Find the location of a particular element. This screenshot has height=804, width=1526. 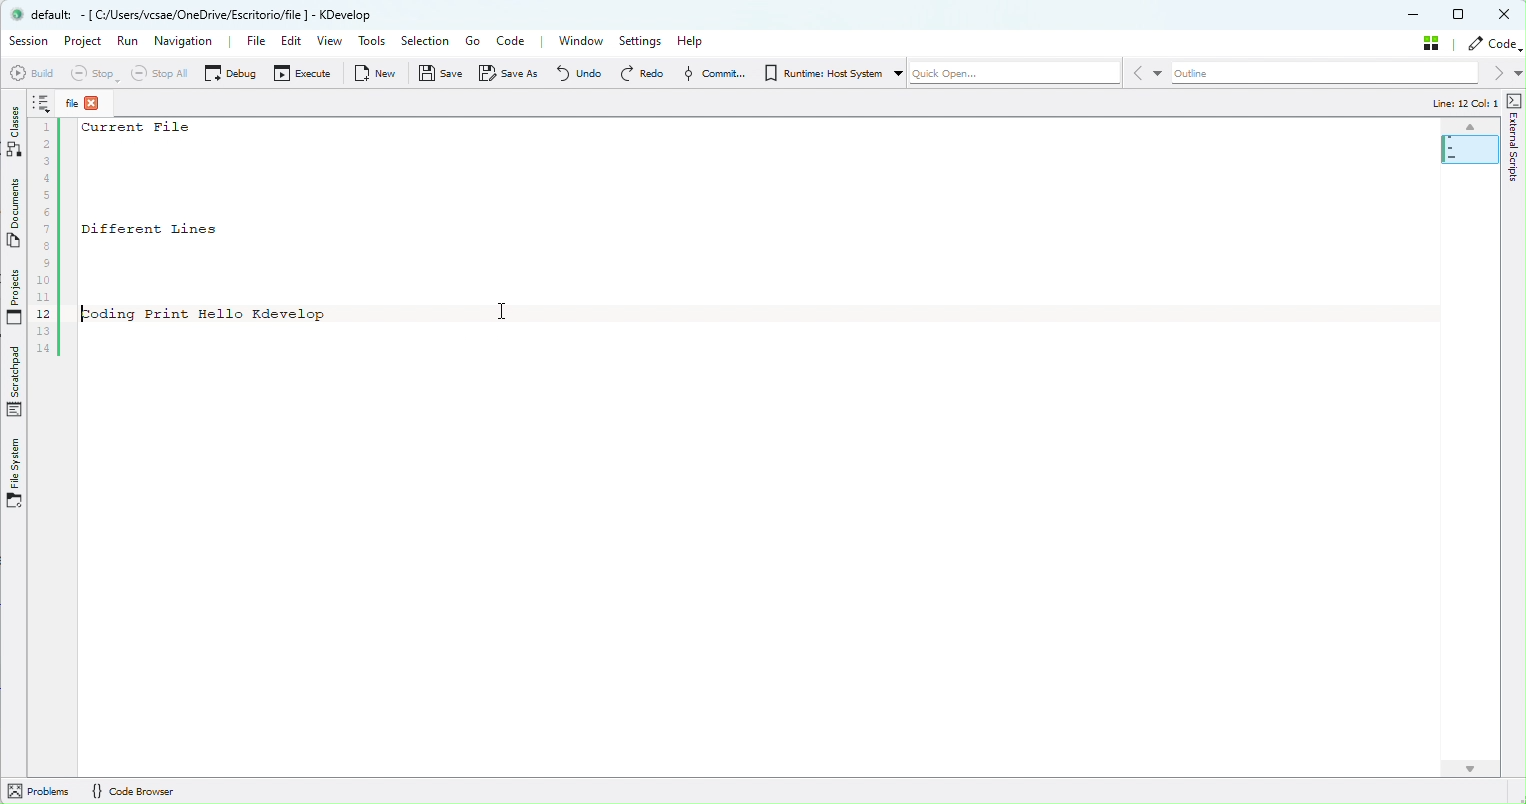

Commit is located at coordinates (708, 76).